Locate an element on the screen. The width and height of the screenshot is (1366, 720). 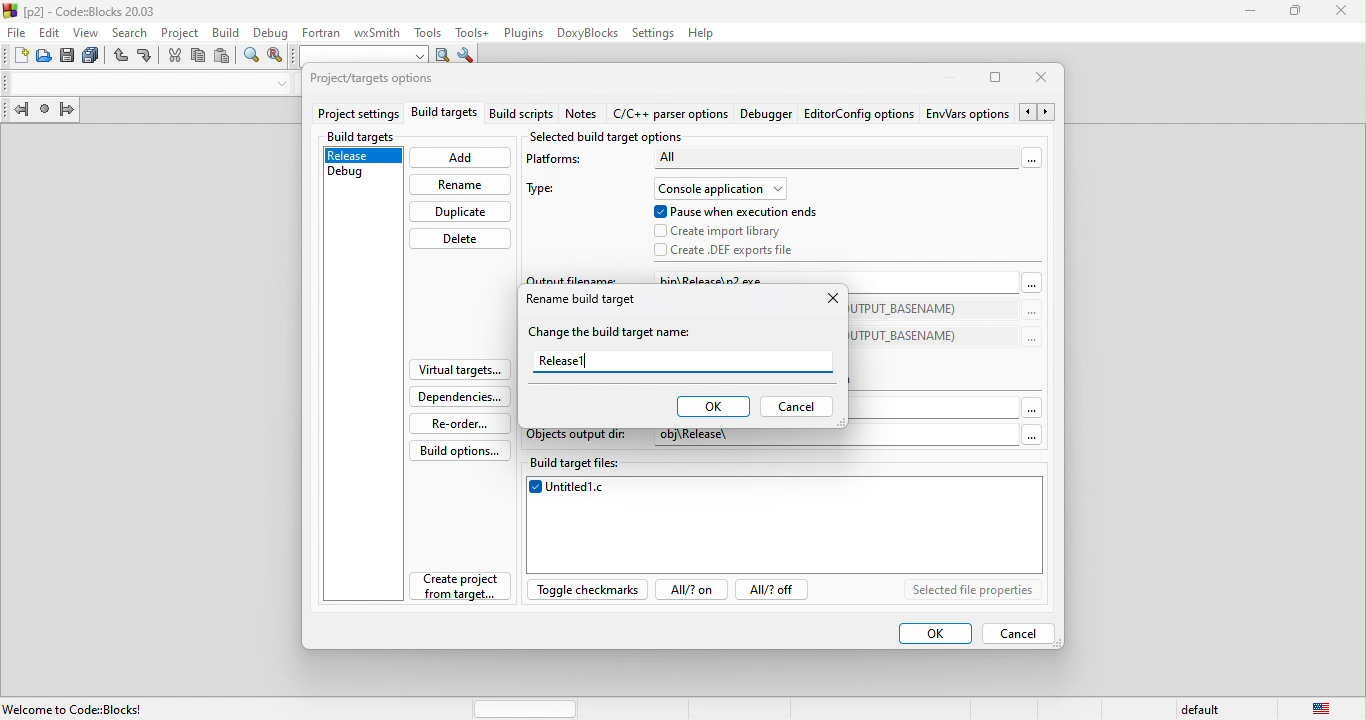
build target files is located at coordinates (786, 466).